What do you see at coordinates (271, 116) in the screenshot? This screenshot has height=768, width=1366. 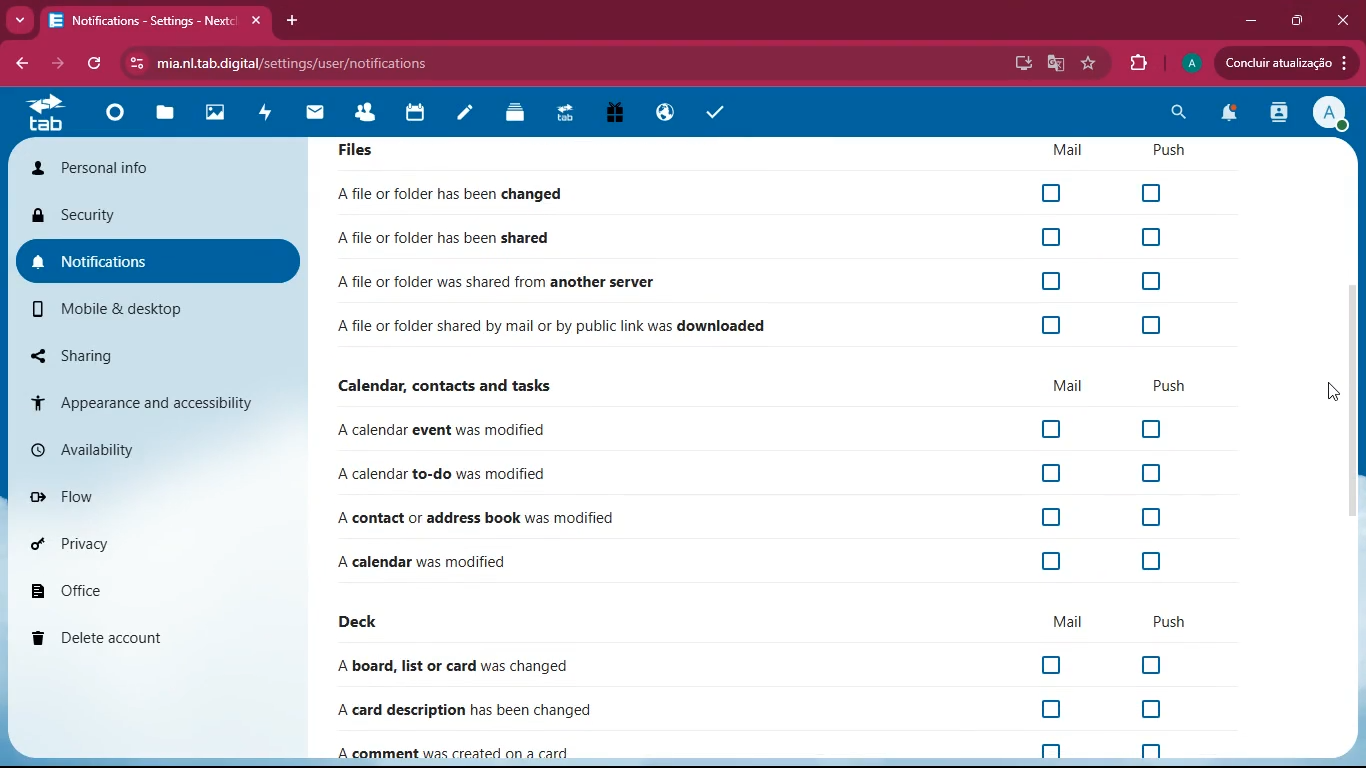 I see `activity` at bounding box center [271, 116].